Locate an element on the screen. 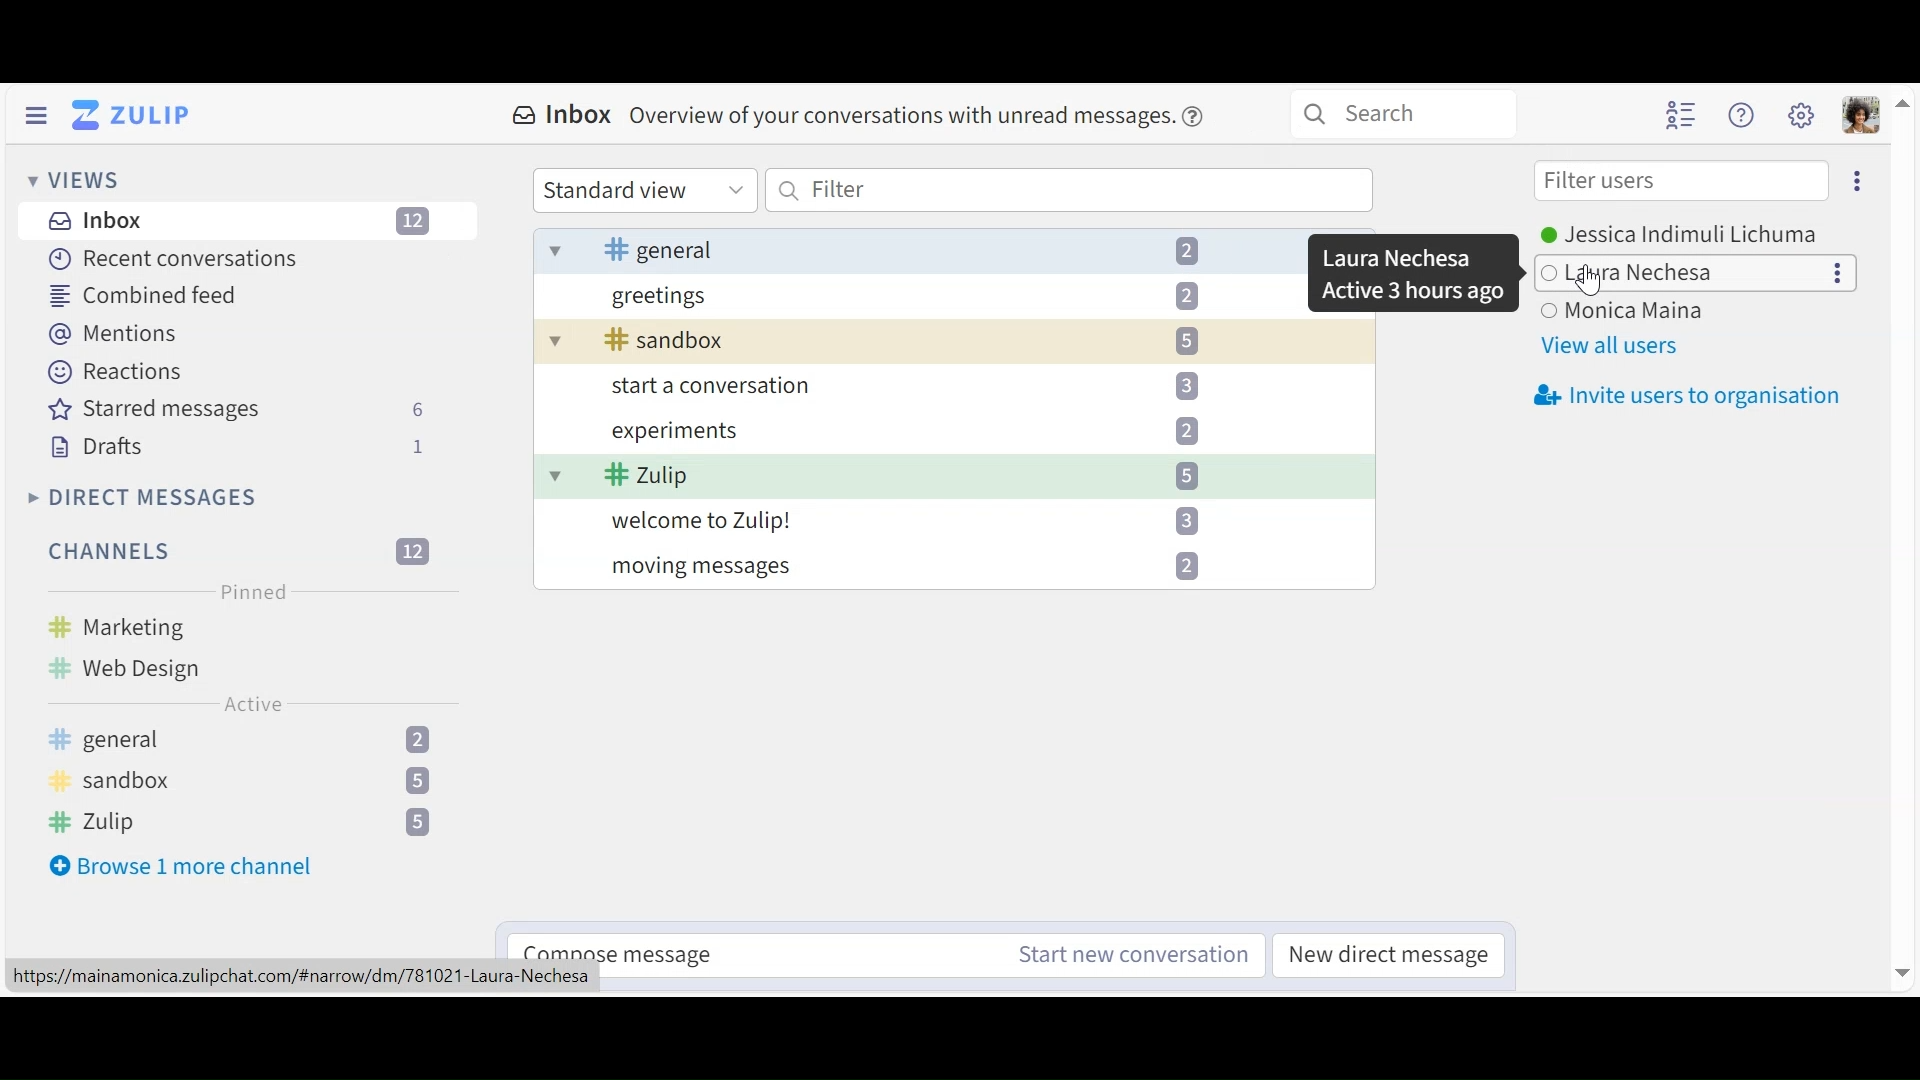  Reactions is located at coordinates (118, 371).